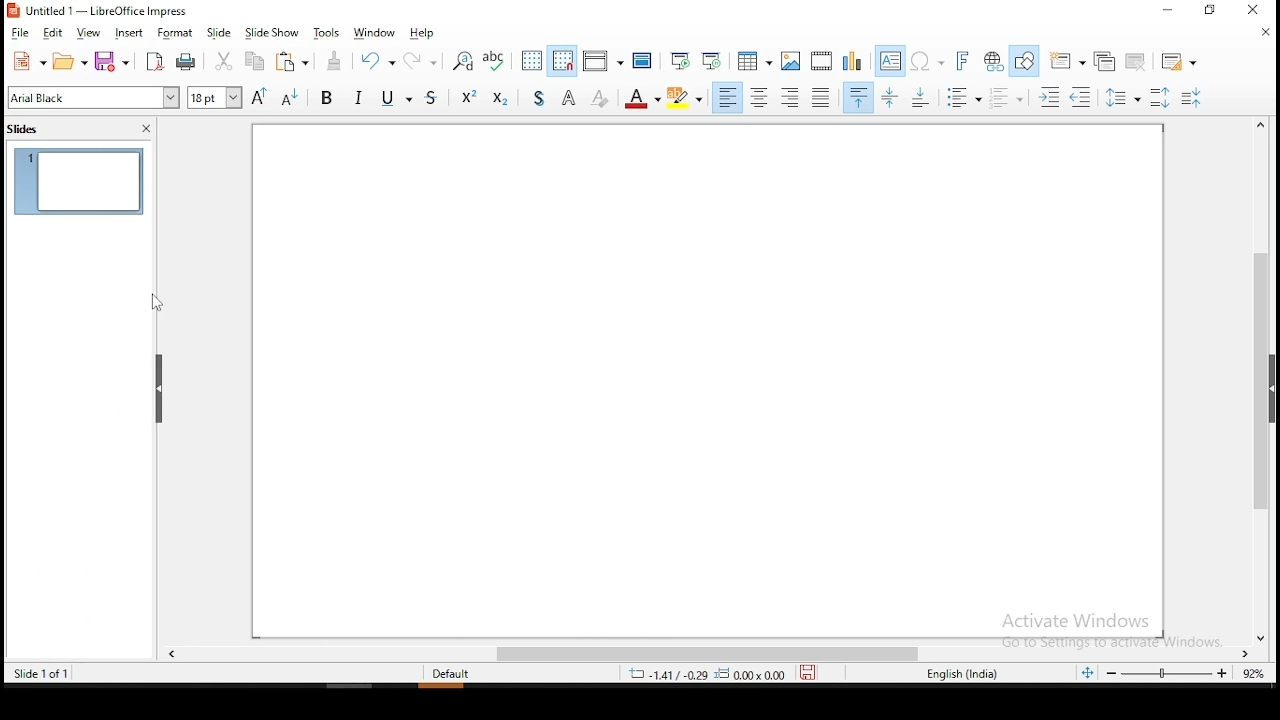  Describe the element at coordinates (994, 61) in the screenshot. I see `insert hyperlink` at that location.